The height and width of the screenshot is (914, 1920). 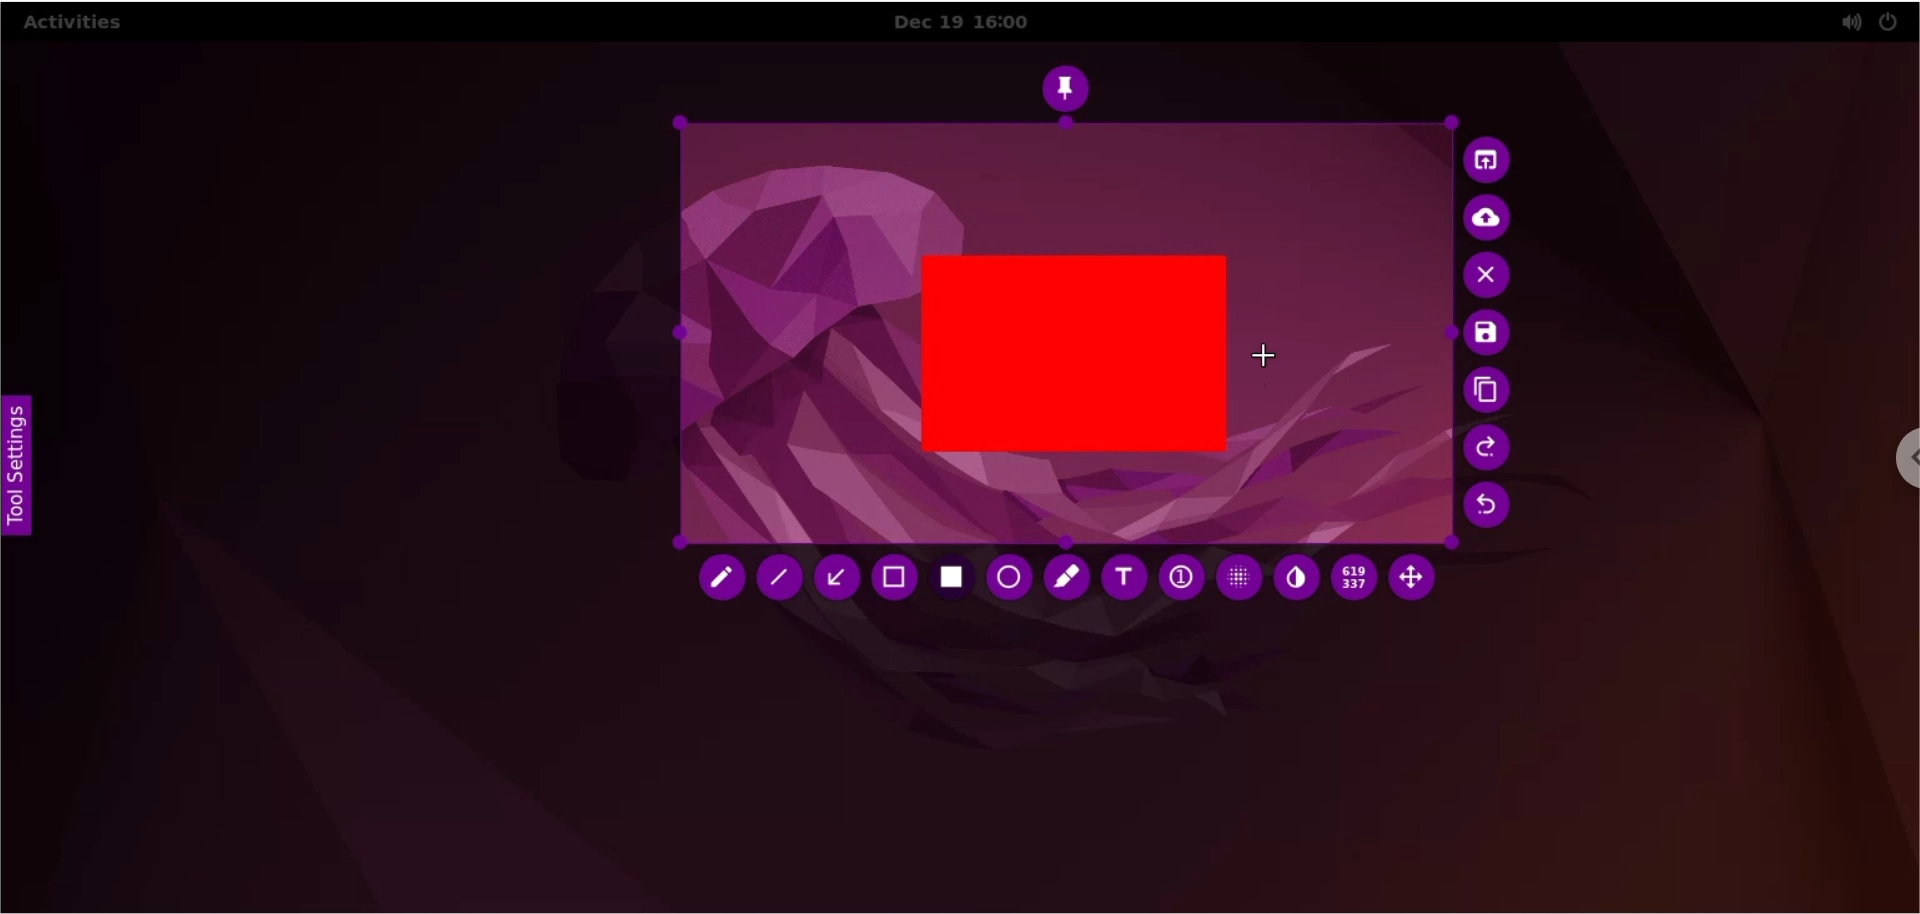 I want to click on choose app to open screenshot, so click(x=1489, y=160).